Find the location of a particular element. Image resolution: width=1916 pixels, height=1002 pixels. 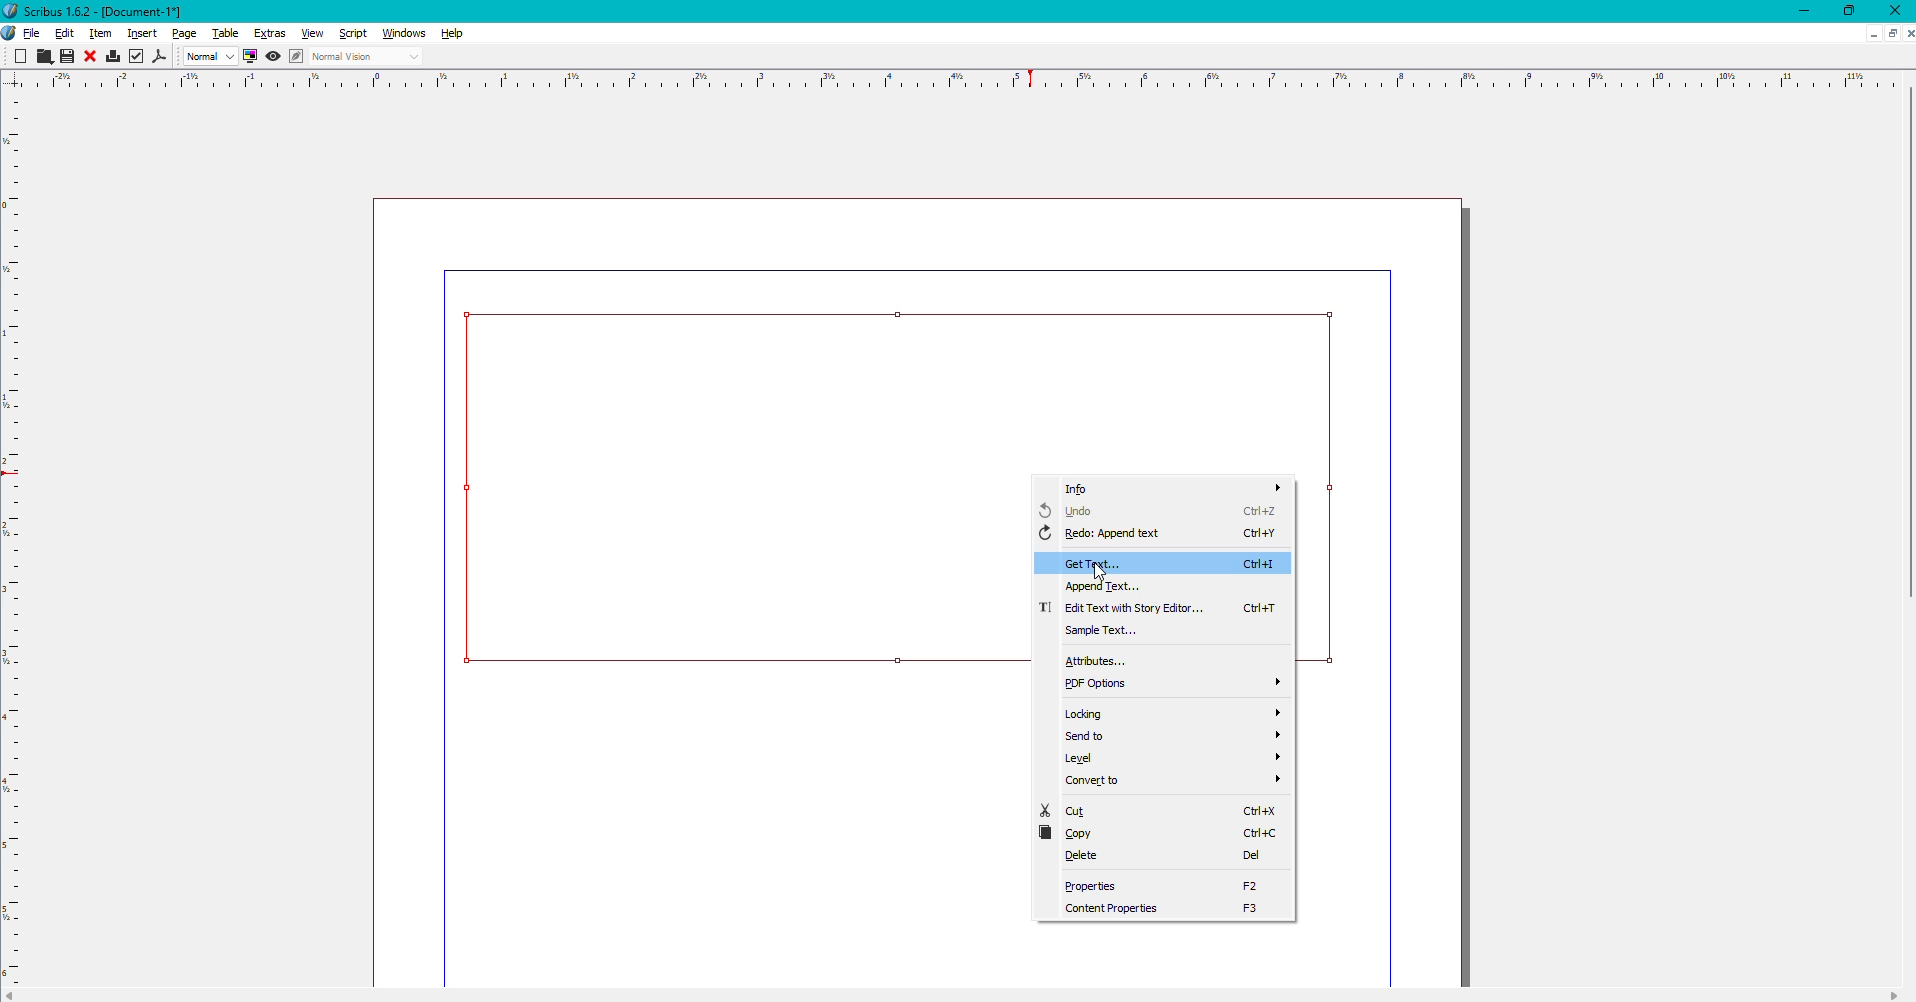

Content Properties is located at coordinates (1163, 908).